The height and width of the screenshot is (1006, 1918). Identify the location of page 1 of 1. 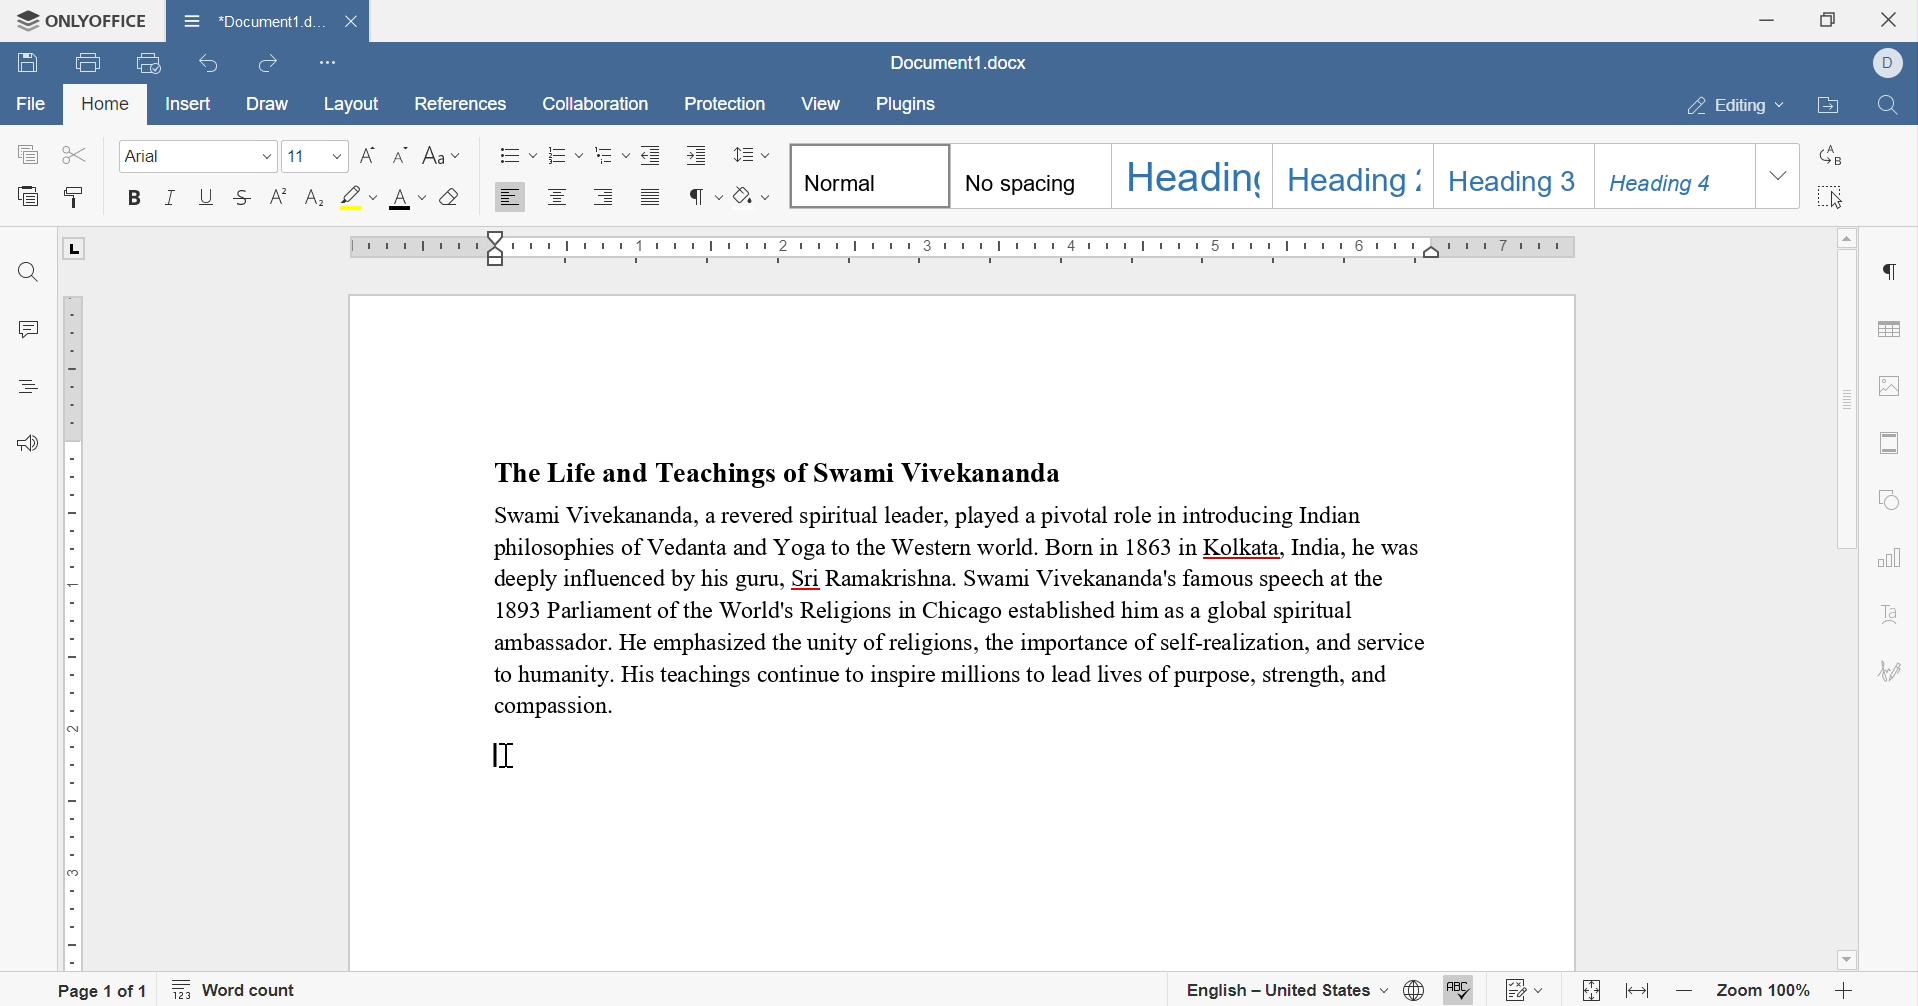
(103, 991).